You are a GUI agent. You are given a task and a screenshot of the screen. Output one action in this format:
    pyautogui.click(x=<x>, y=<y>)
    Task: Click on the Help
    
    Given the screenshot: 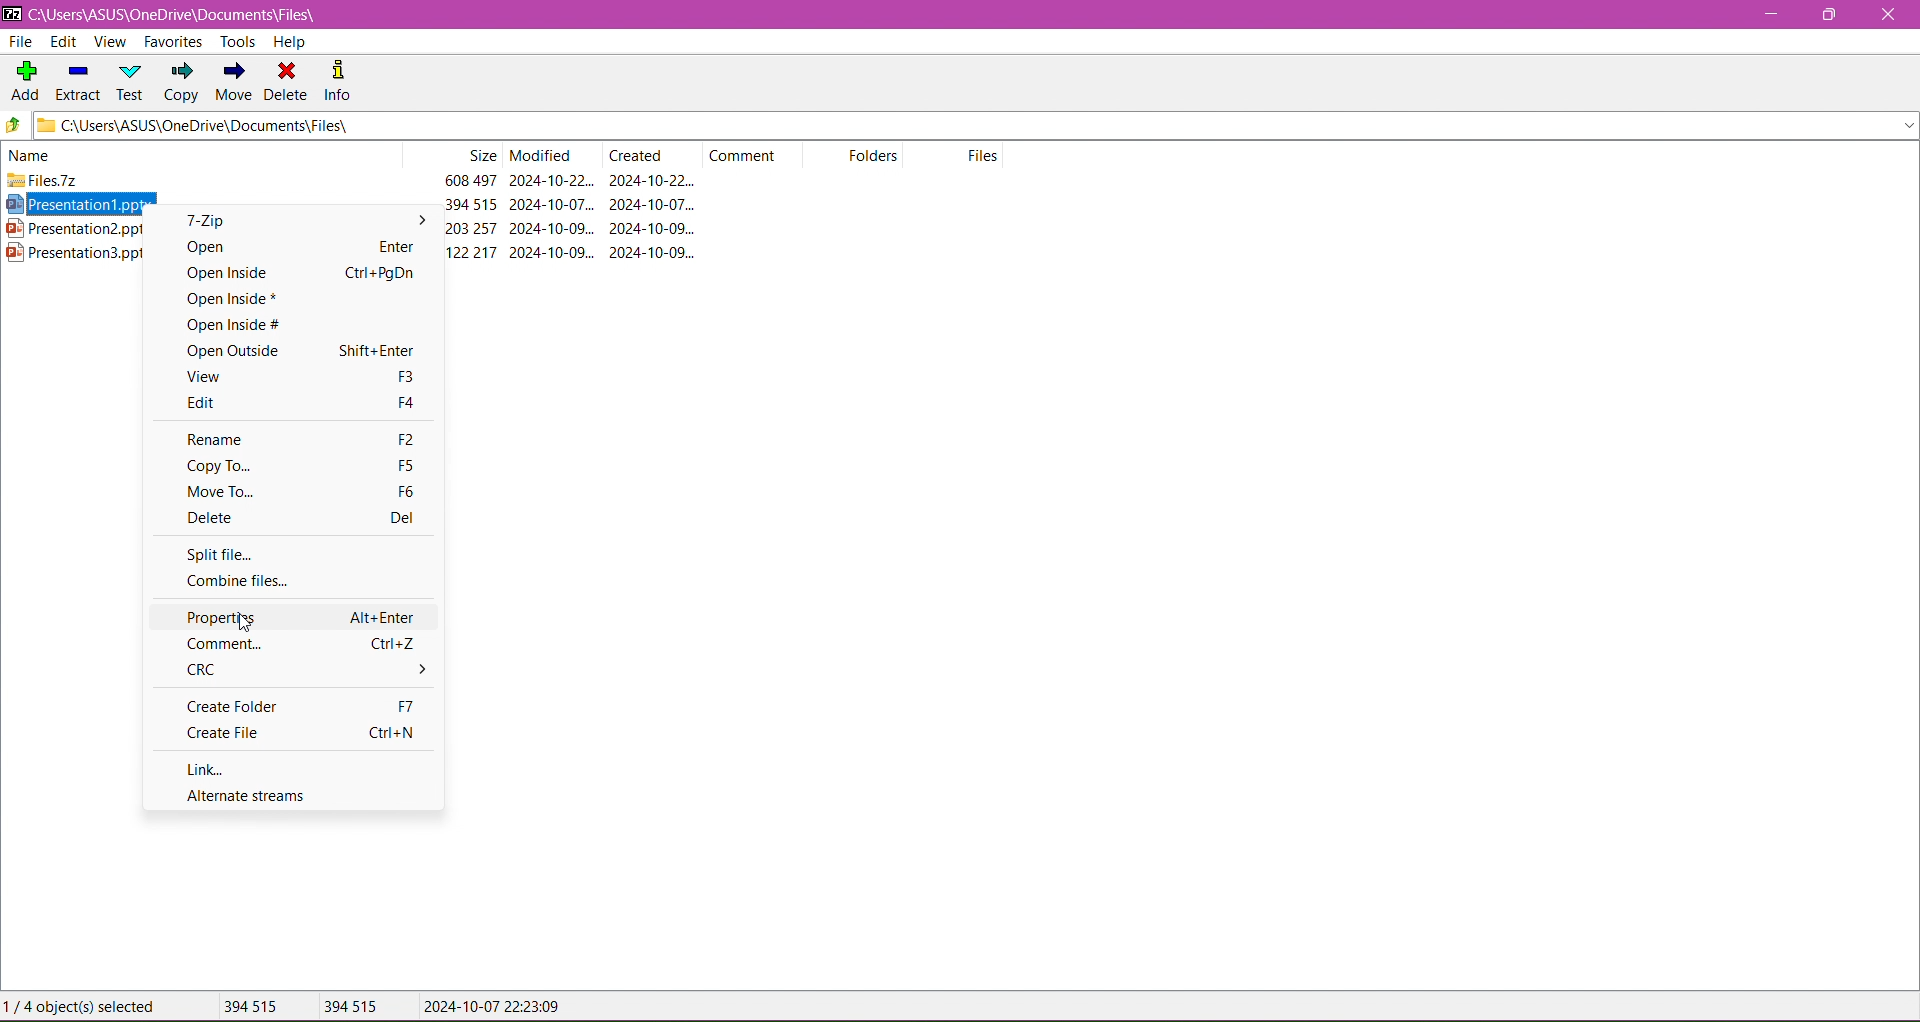 What is the action you would take?
    pyautogui.click(x=291, y=41)
    